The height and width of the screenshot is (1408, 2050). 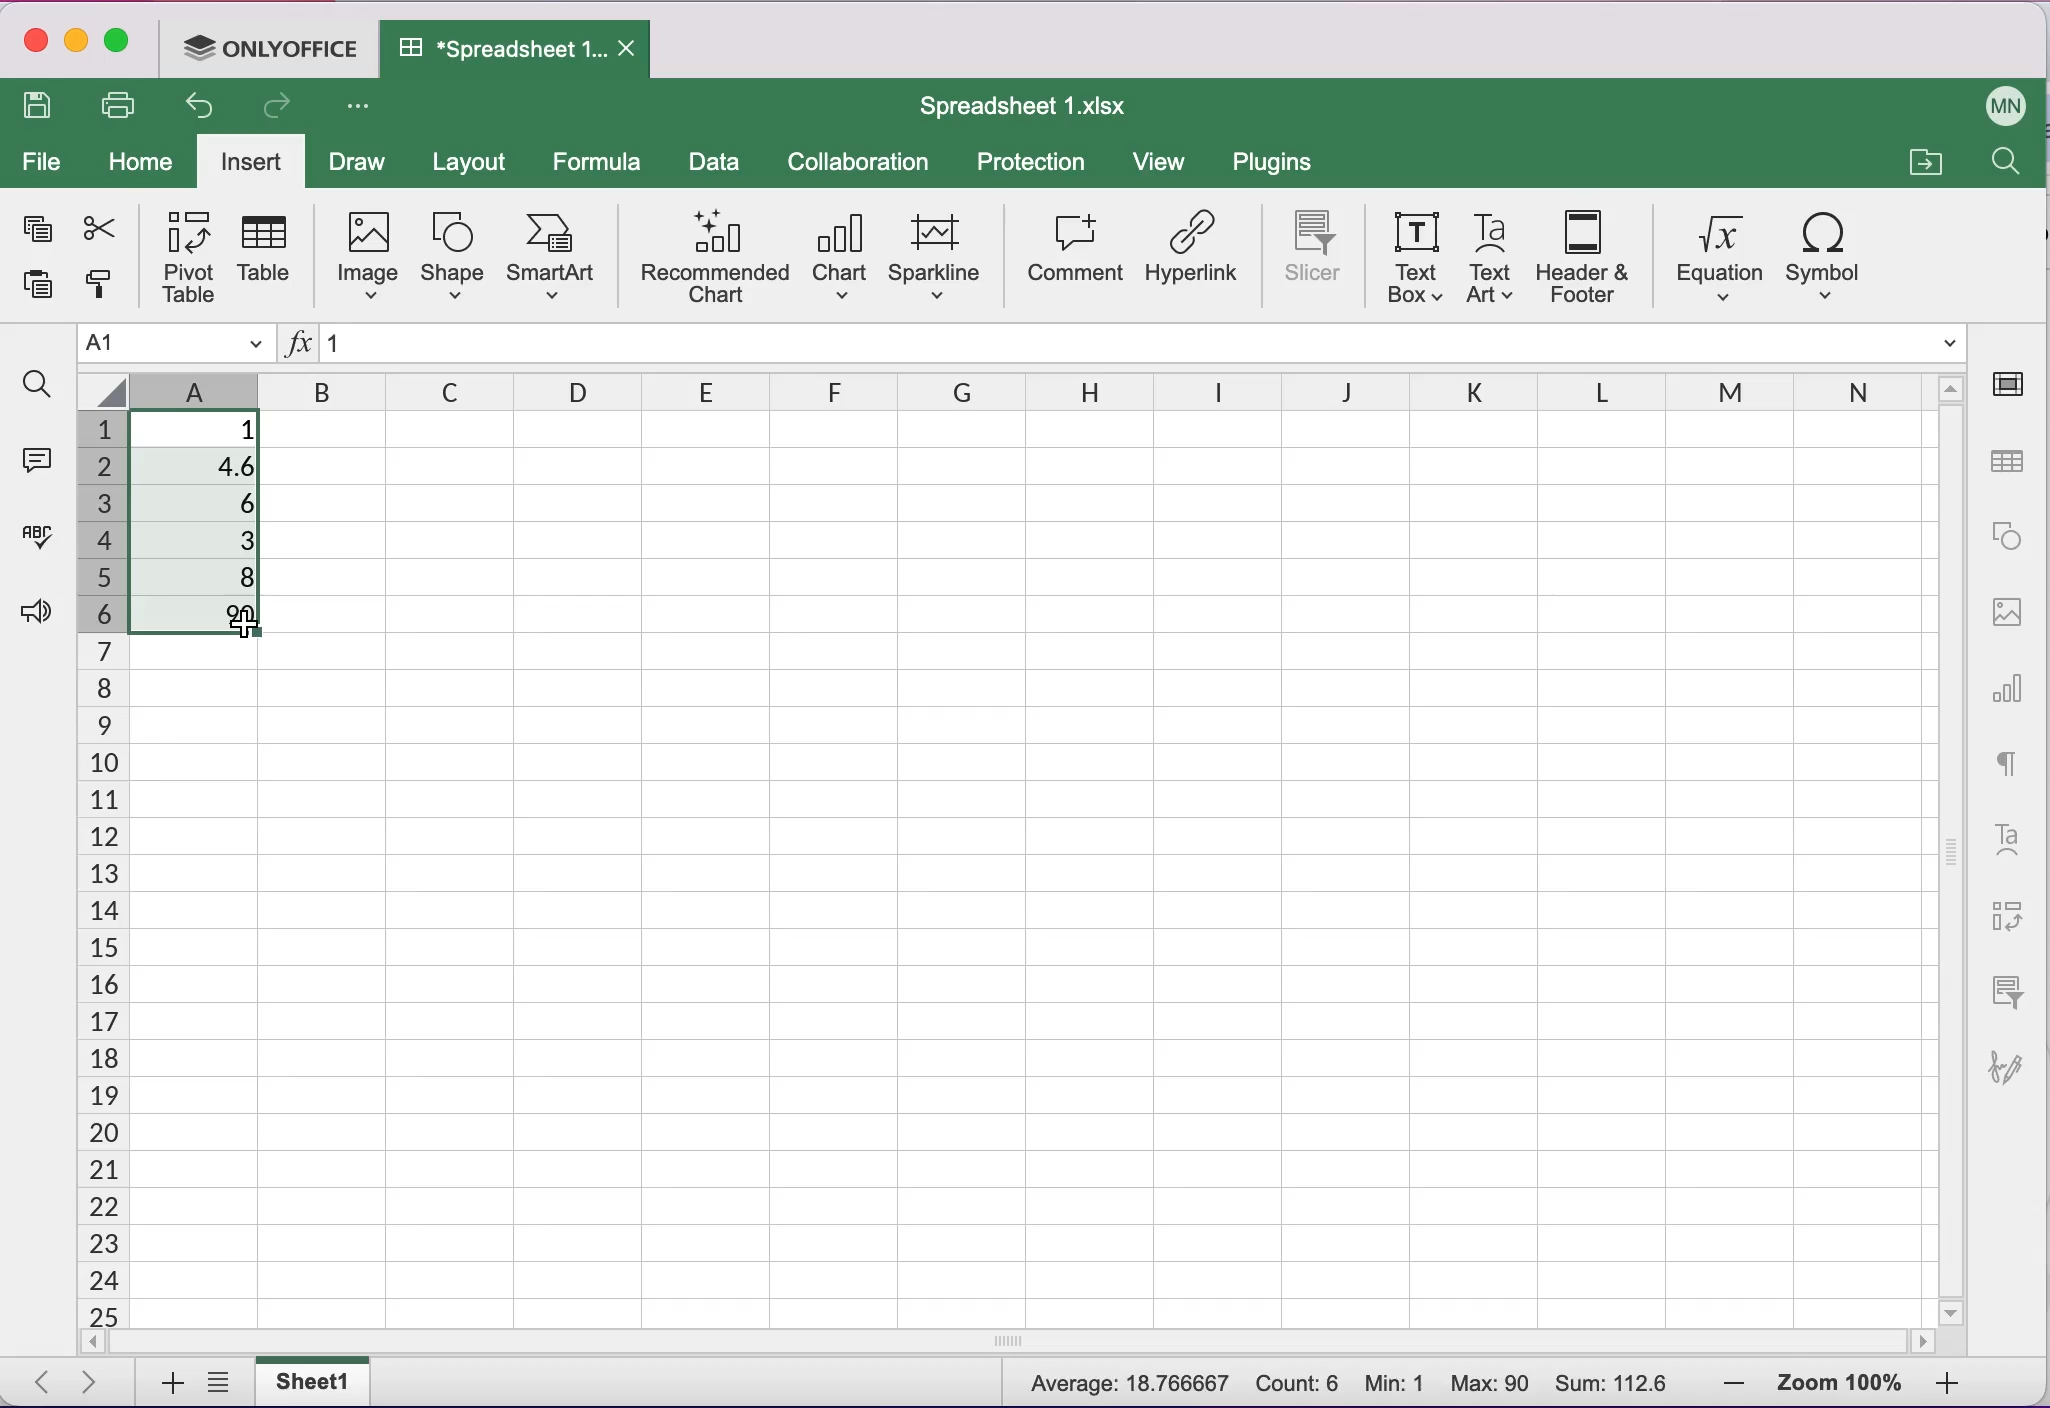 I want to click on Spreadsheet 1.xIsx, so click(x=1022, y=104).